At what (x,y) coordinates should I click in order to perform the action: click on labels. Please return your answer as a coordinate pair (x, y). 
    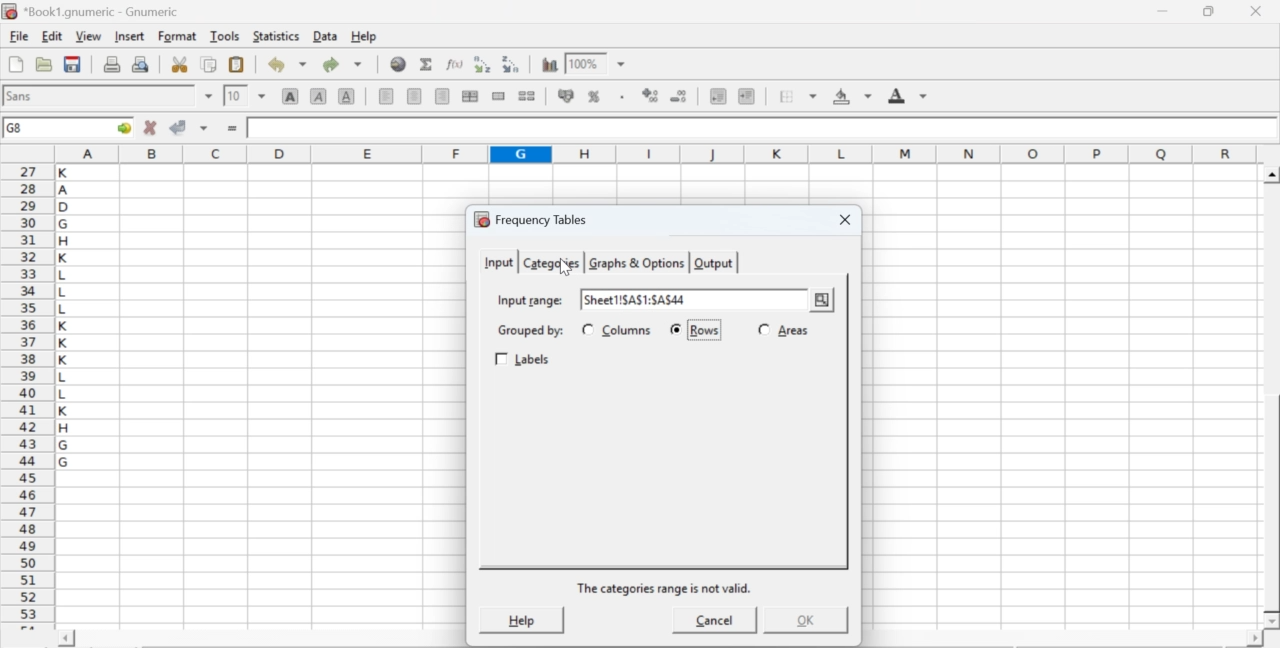
    Looking at the image, I should click on (525, 360).